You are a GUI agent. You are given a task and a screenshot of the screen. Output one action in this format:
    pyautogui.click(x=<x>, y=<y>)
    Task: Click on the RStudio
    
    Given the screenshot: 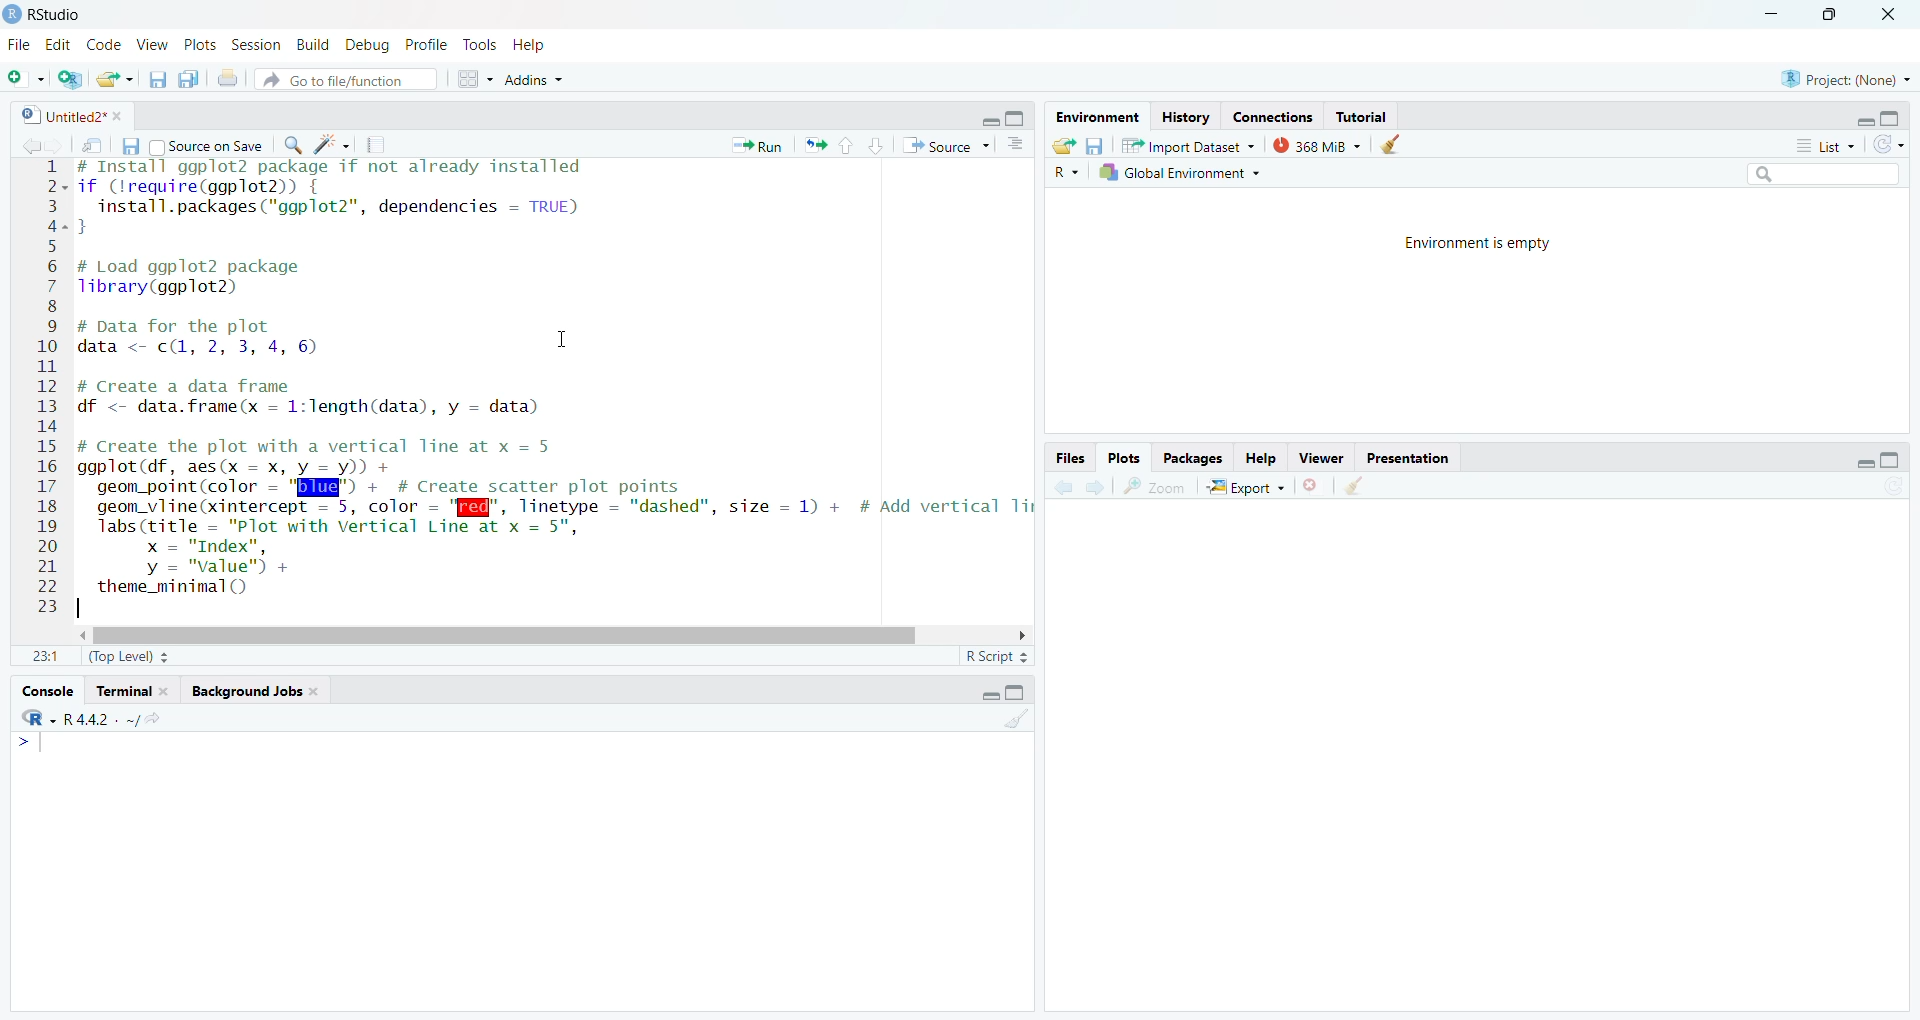 What is the action you would take?
    pyautogui.click(x=48, y=15)
    